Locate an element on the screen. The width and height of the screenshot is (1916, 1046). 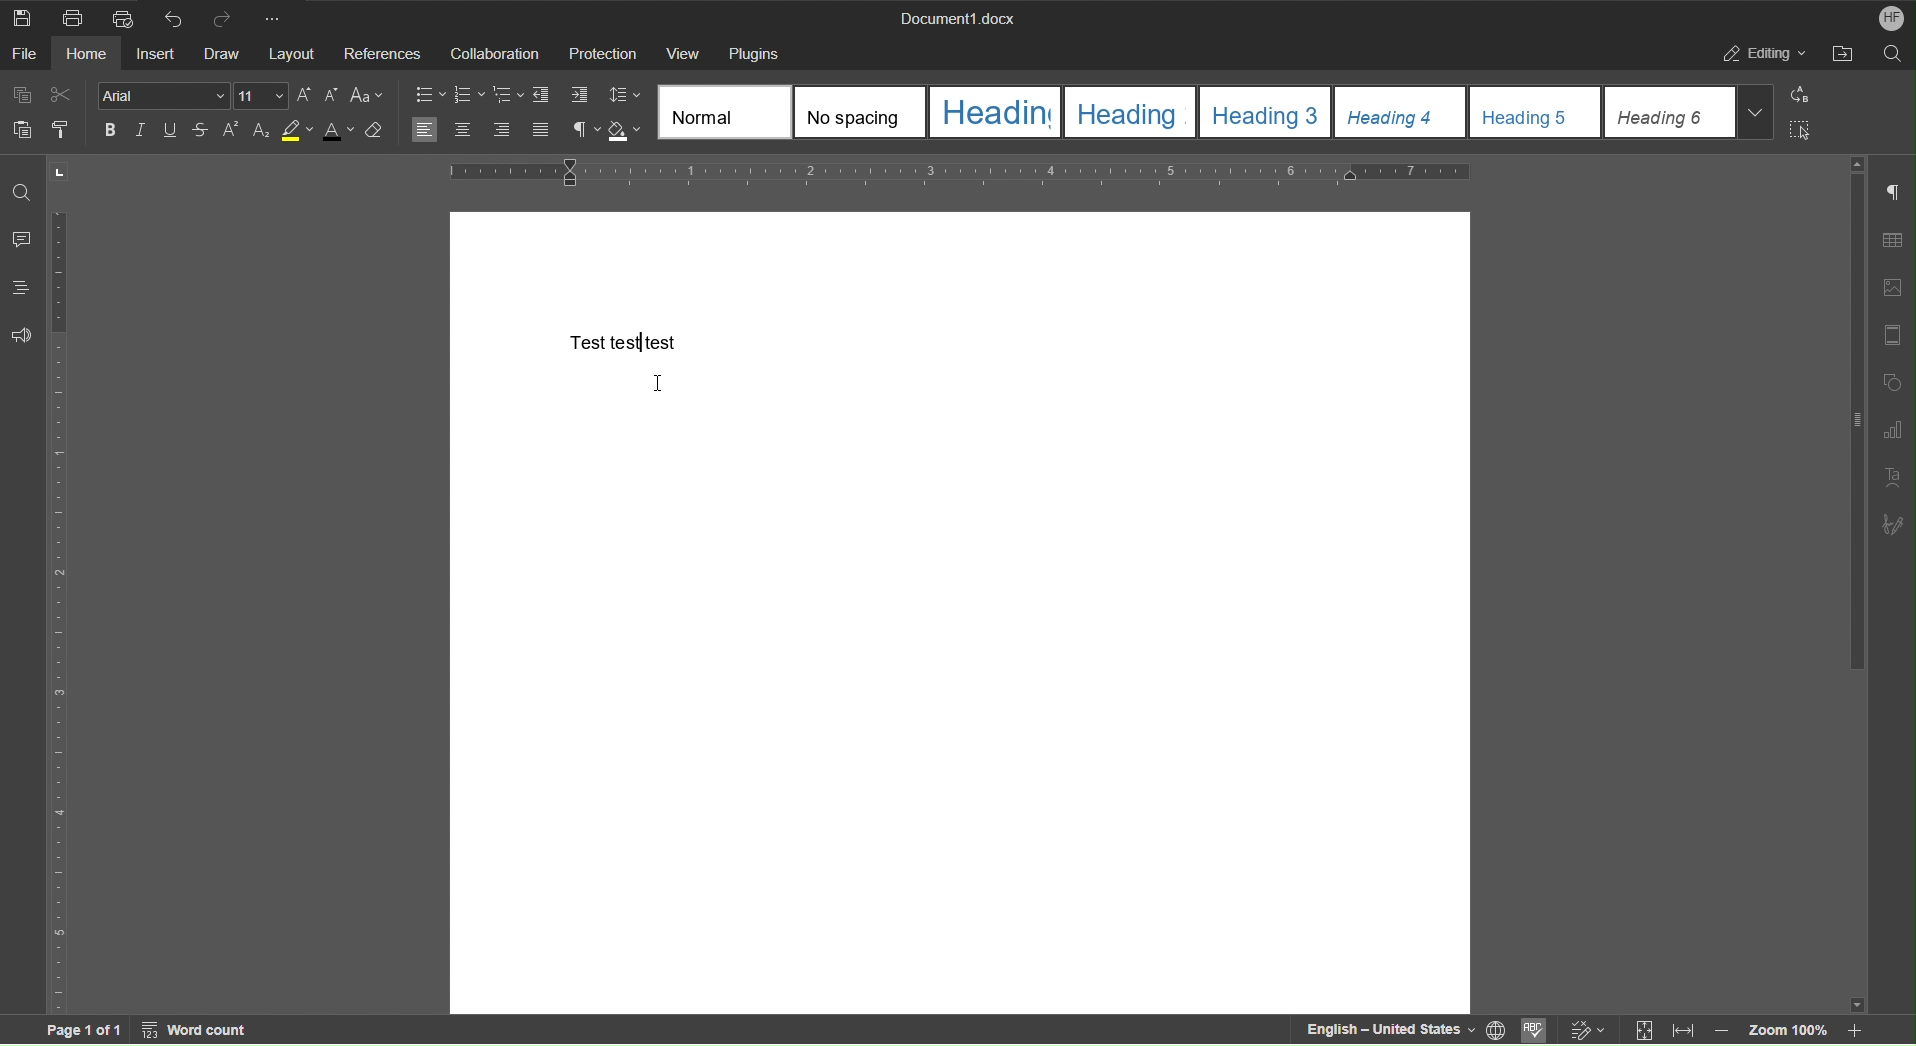
Comments is located at coordinates (20, 239).